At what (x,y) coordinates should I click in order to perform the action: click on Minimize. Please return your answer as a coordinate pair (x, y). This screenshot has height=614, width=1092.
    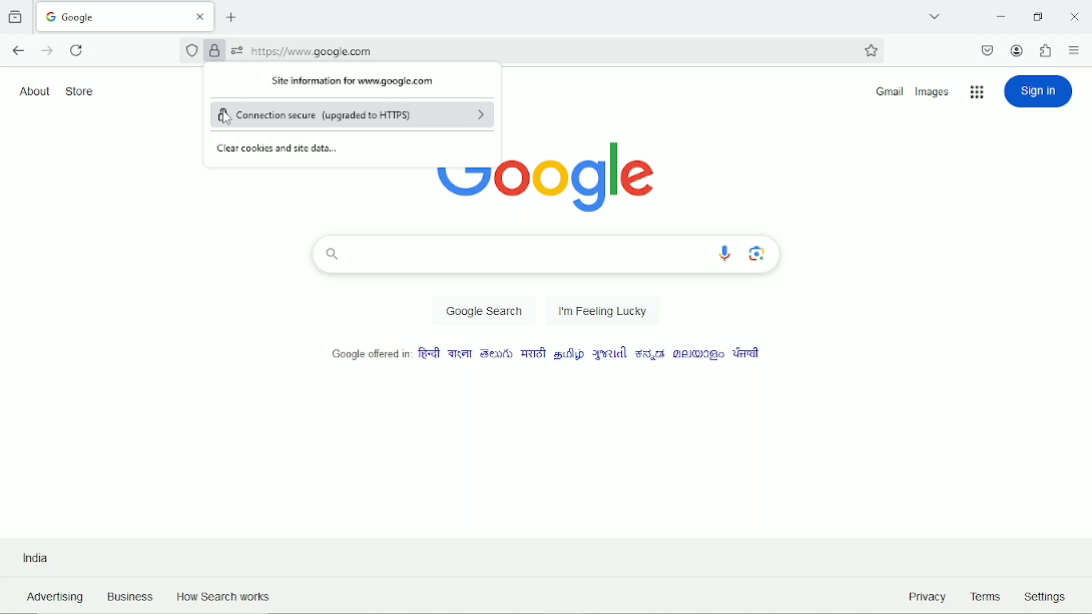
    Looking at the image, I should click on (997, 15).